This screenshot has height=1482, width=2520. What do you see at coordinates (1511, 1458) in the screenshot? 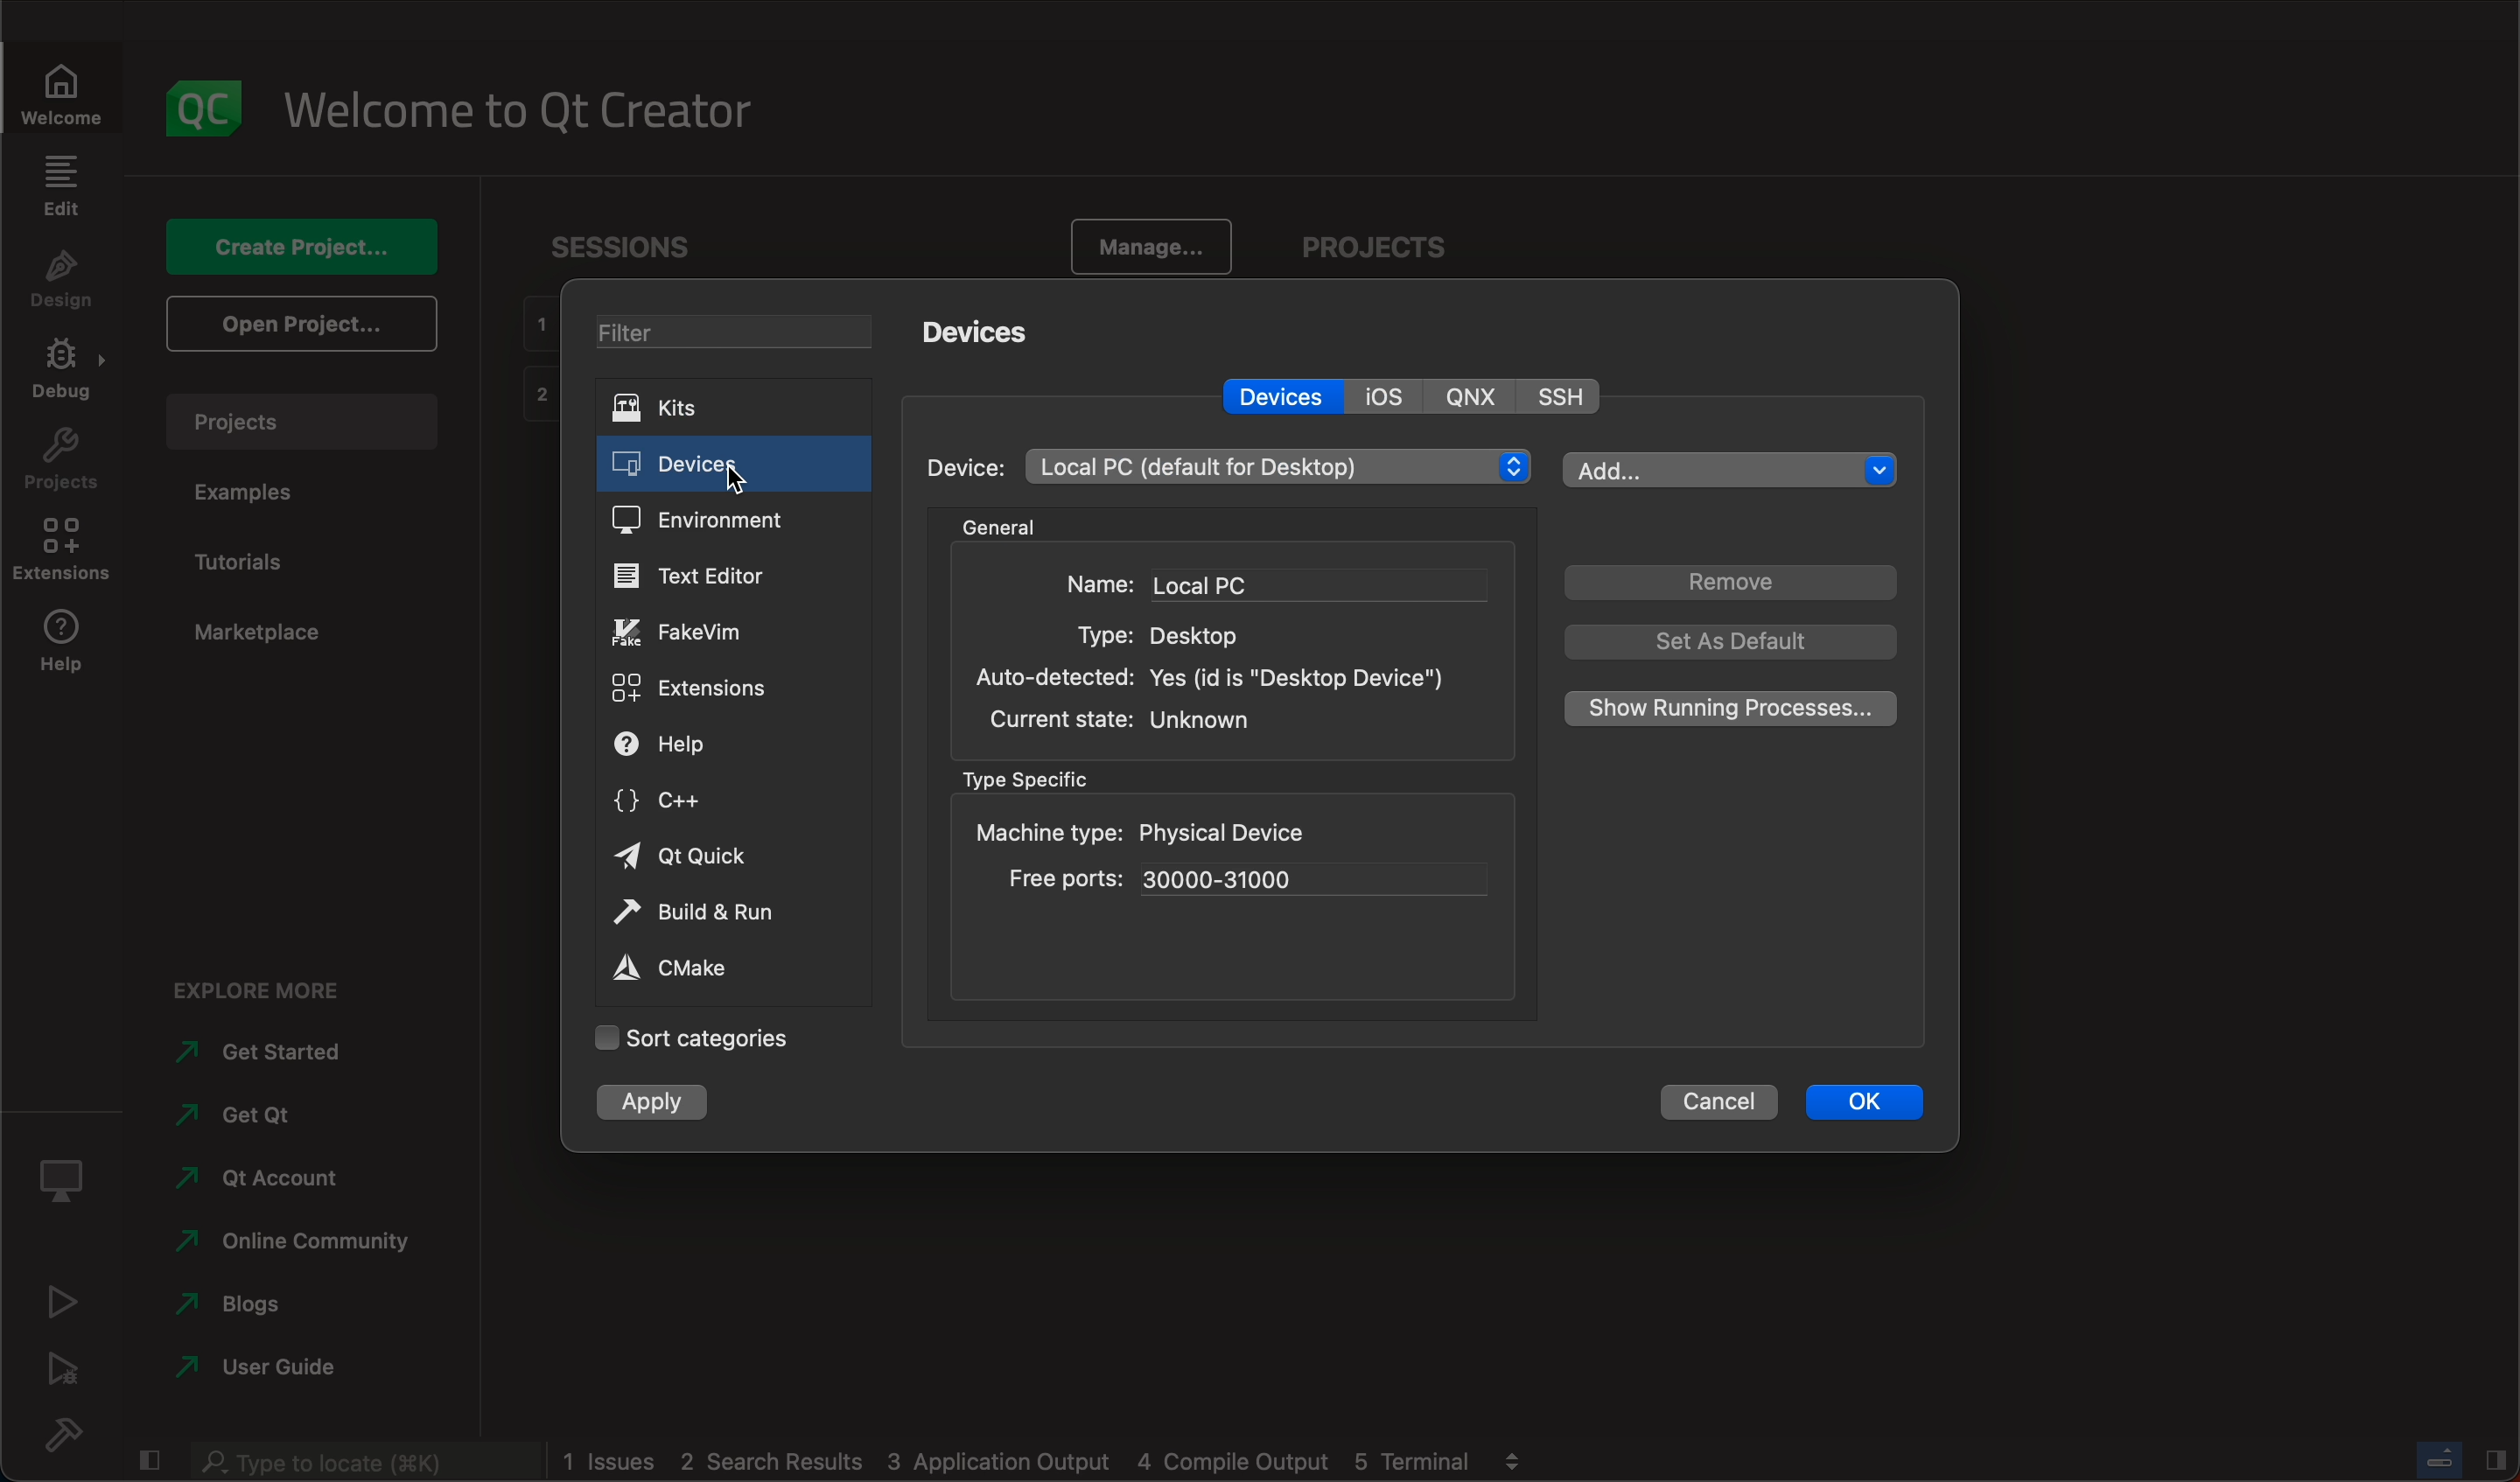
I see `output view` at bounding box center [1511, 1458].